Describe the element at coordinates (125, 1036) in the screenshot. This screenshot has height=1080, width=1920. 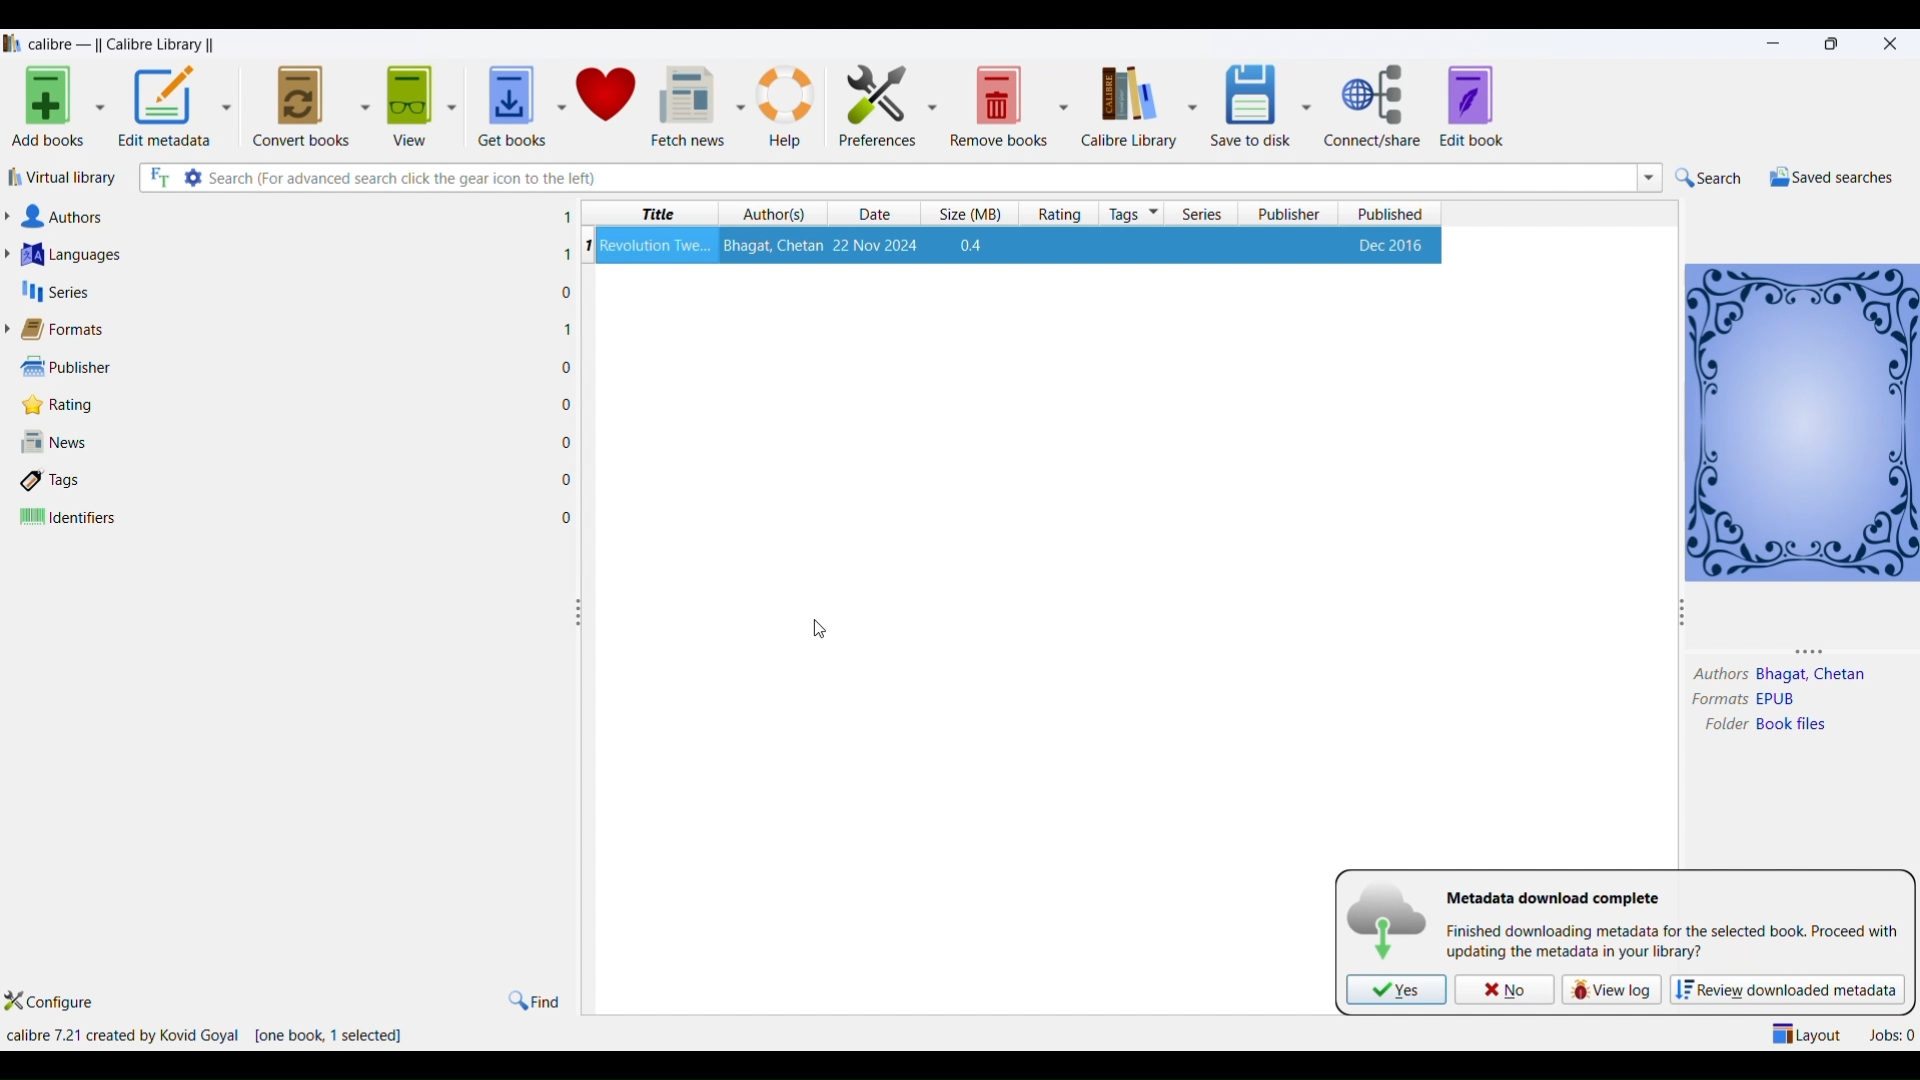
I see `calibre version and creator` at that location.